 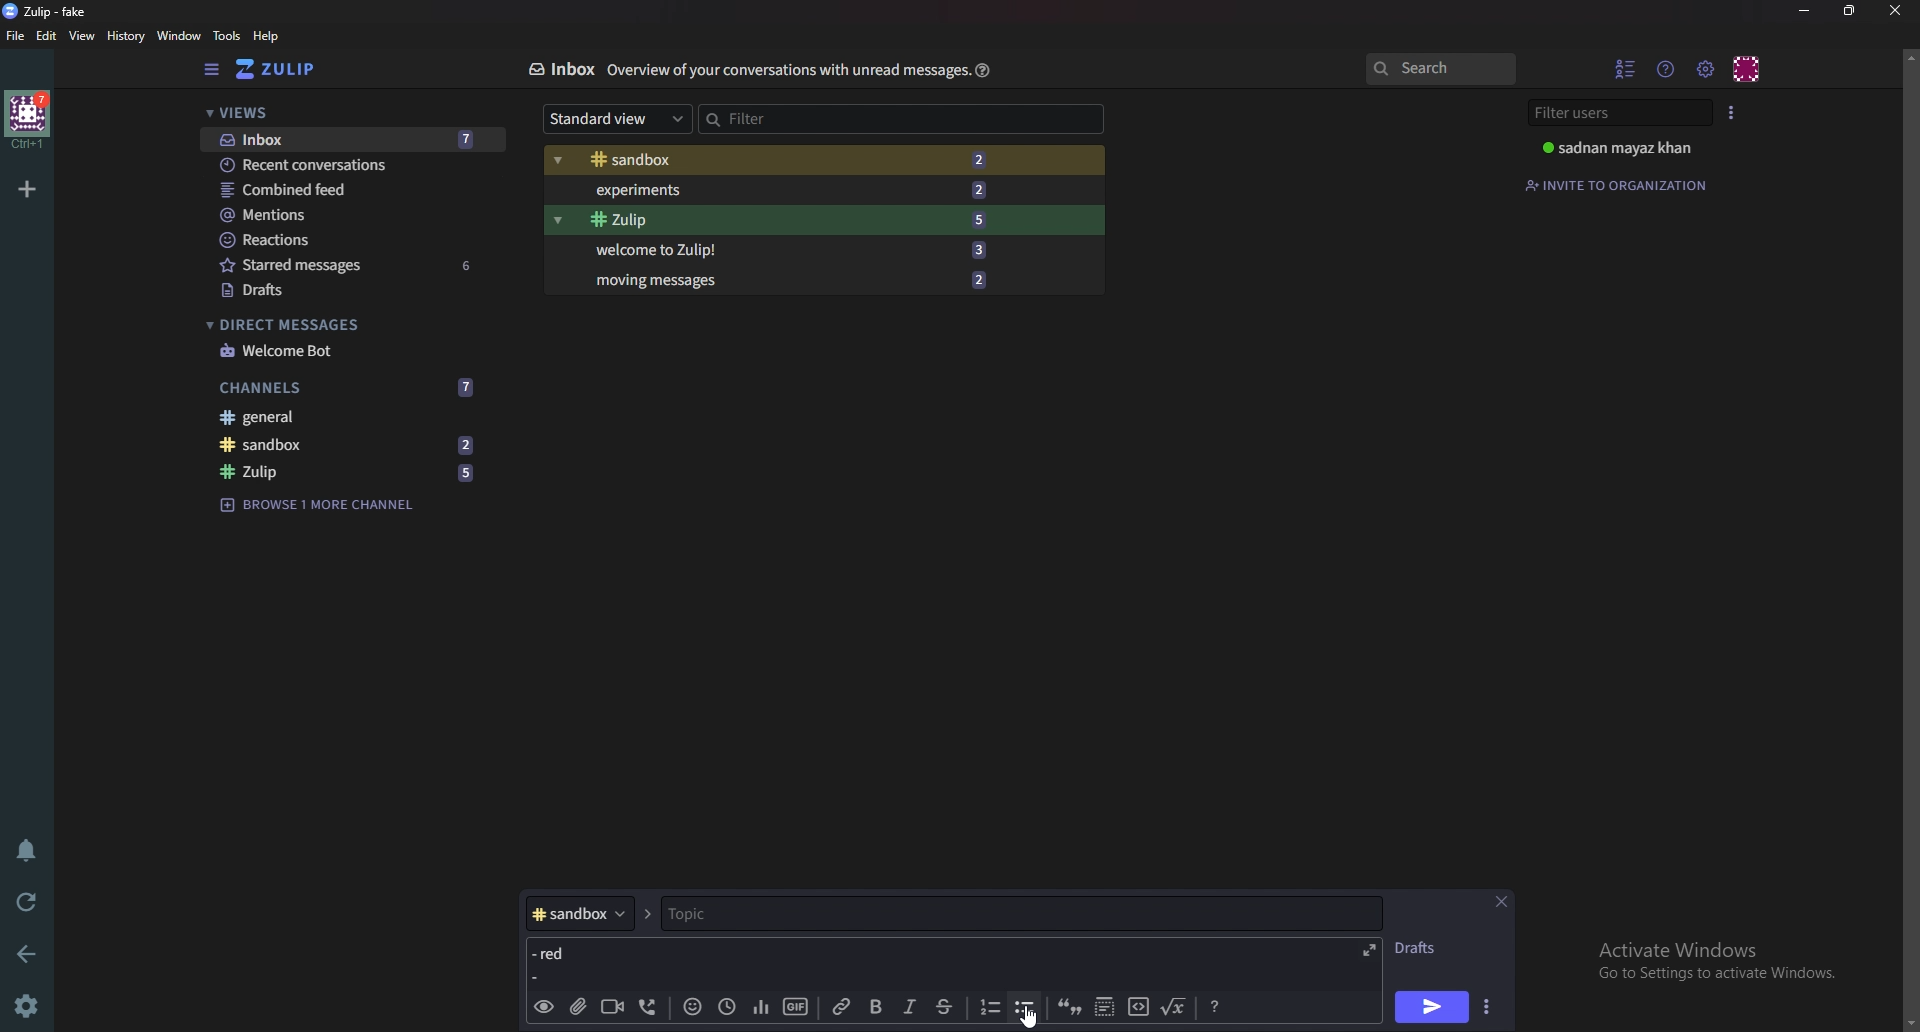 I want to click on Zulip, so click(x=349, y=473).